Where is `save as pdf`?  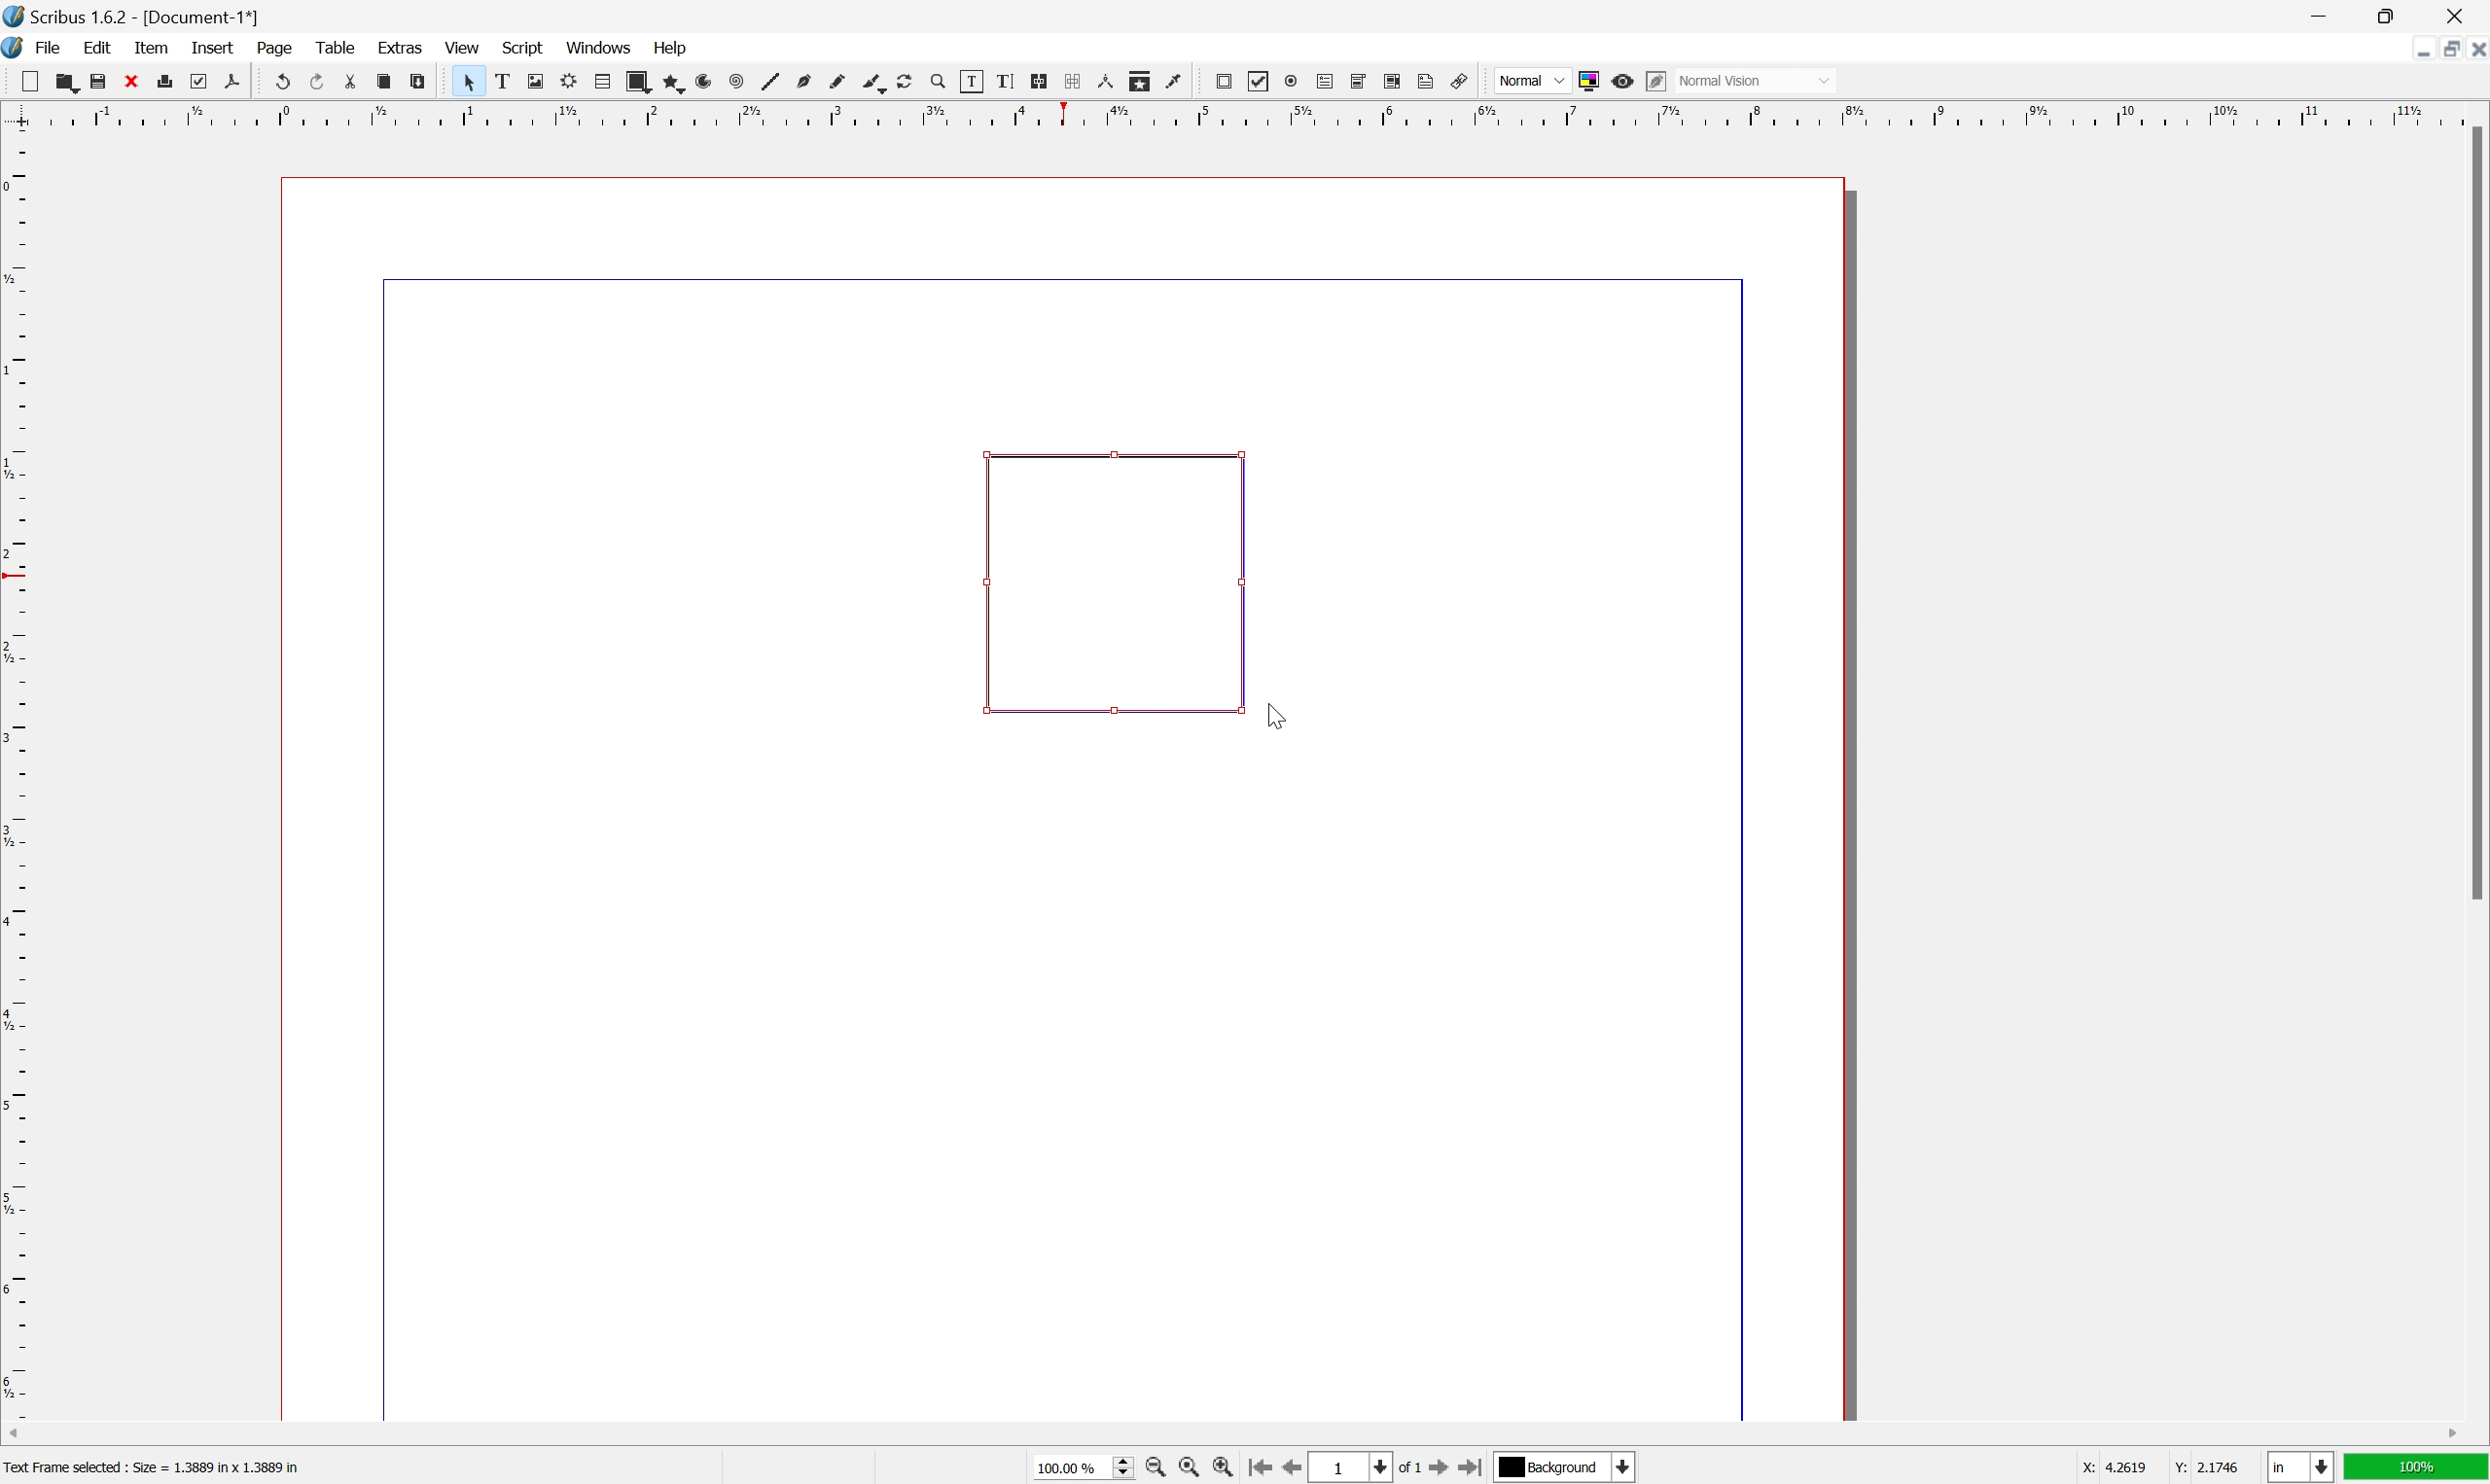 save as pdf is located at coordinates (233, 81).